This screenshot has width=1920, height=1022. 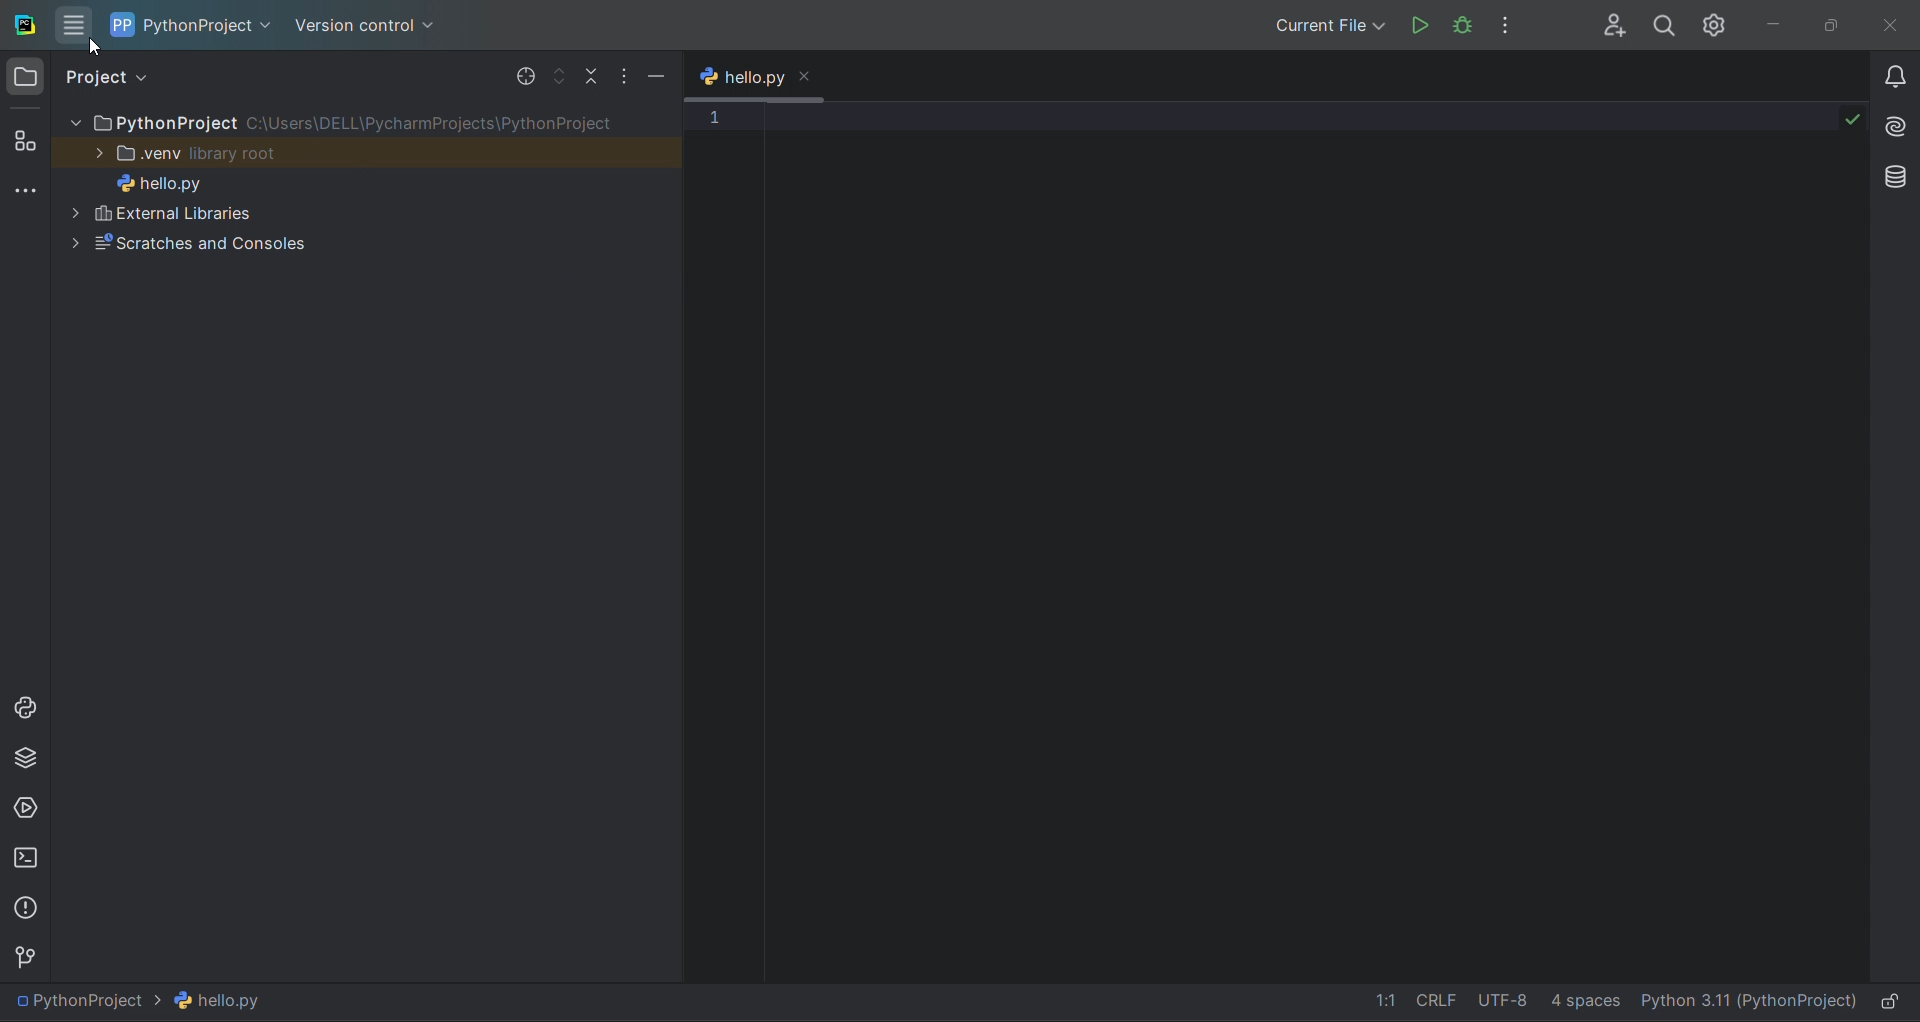 What do you see at coordinates (1718, 25) in the screenshot?
I see `settings` at bounding box center [1718, 25].